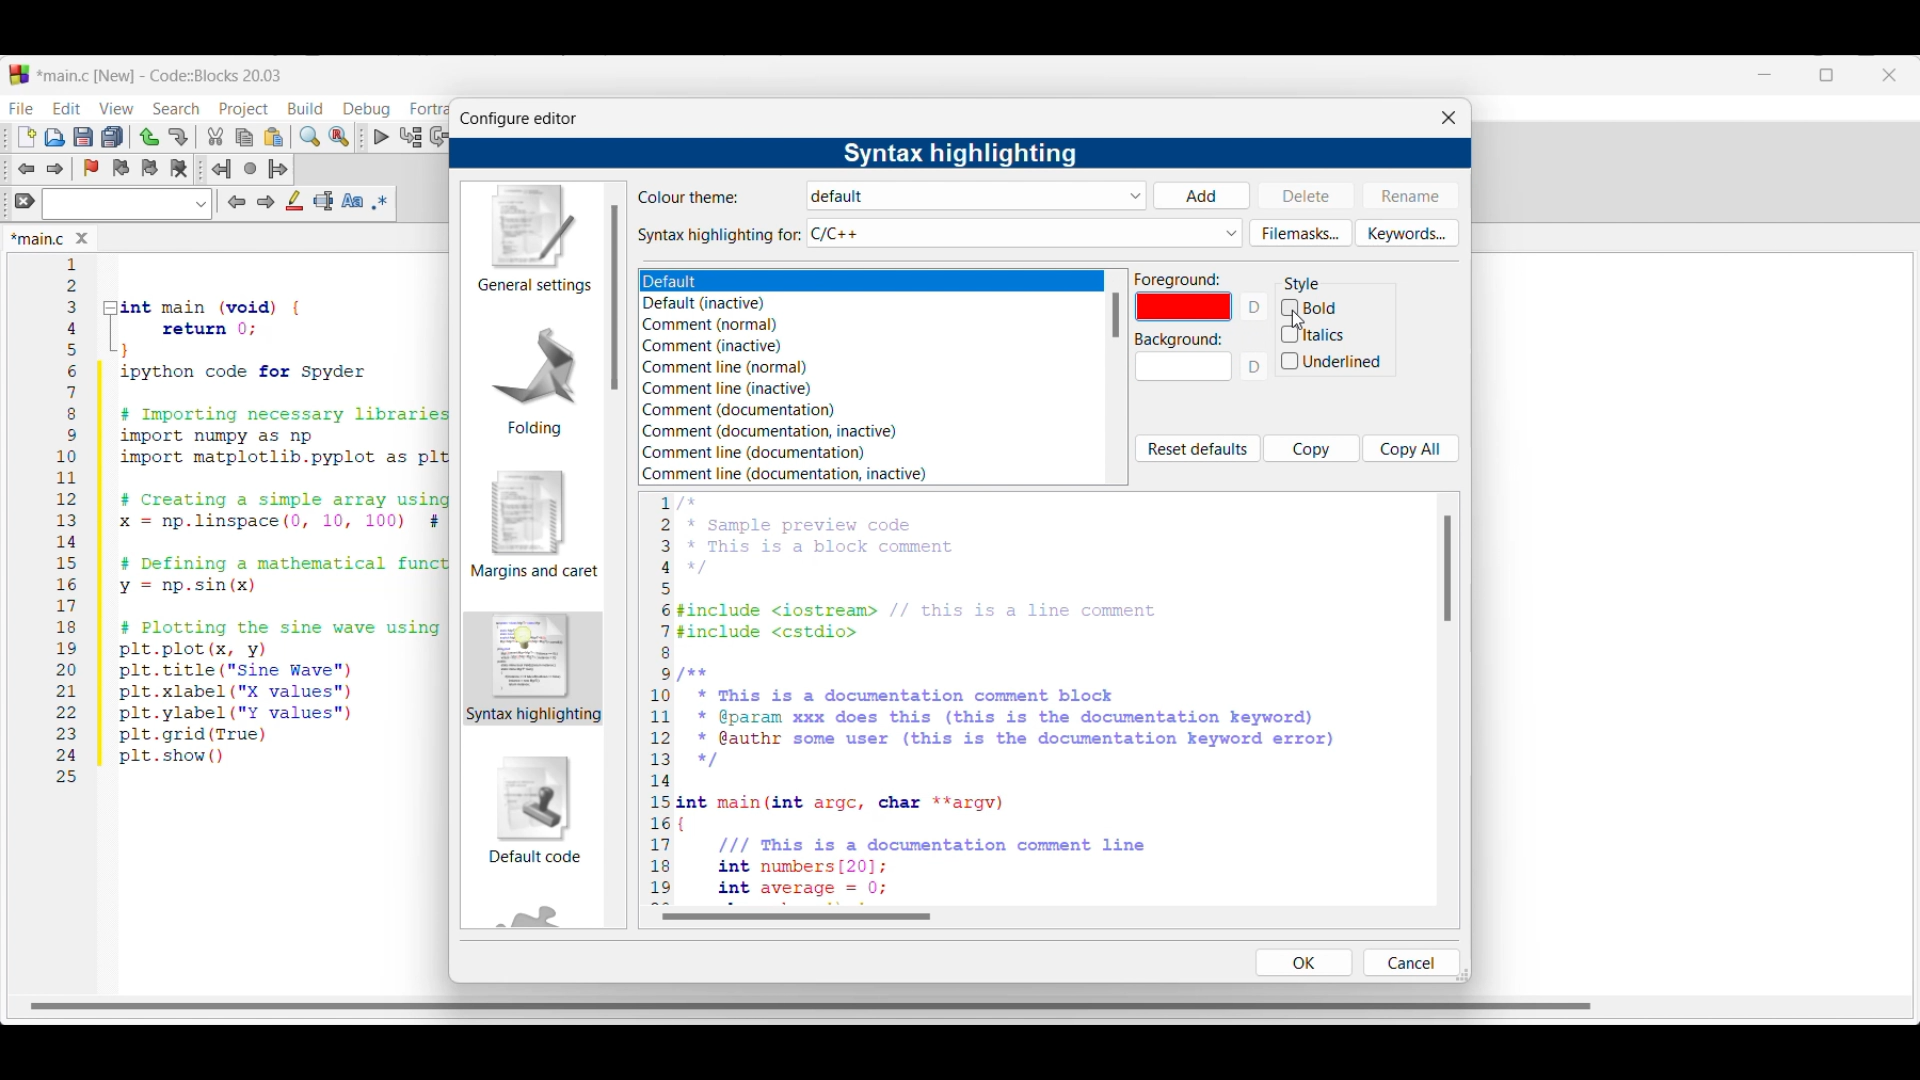  Describe the element at coordinates (120, 168) in the screenshot. I see `Previous bookmark` at that location.